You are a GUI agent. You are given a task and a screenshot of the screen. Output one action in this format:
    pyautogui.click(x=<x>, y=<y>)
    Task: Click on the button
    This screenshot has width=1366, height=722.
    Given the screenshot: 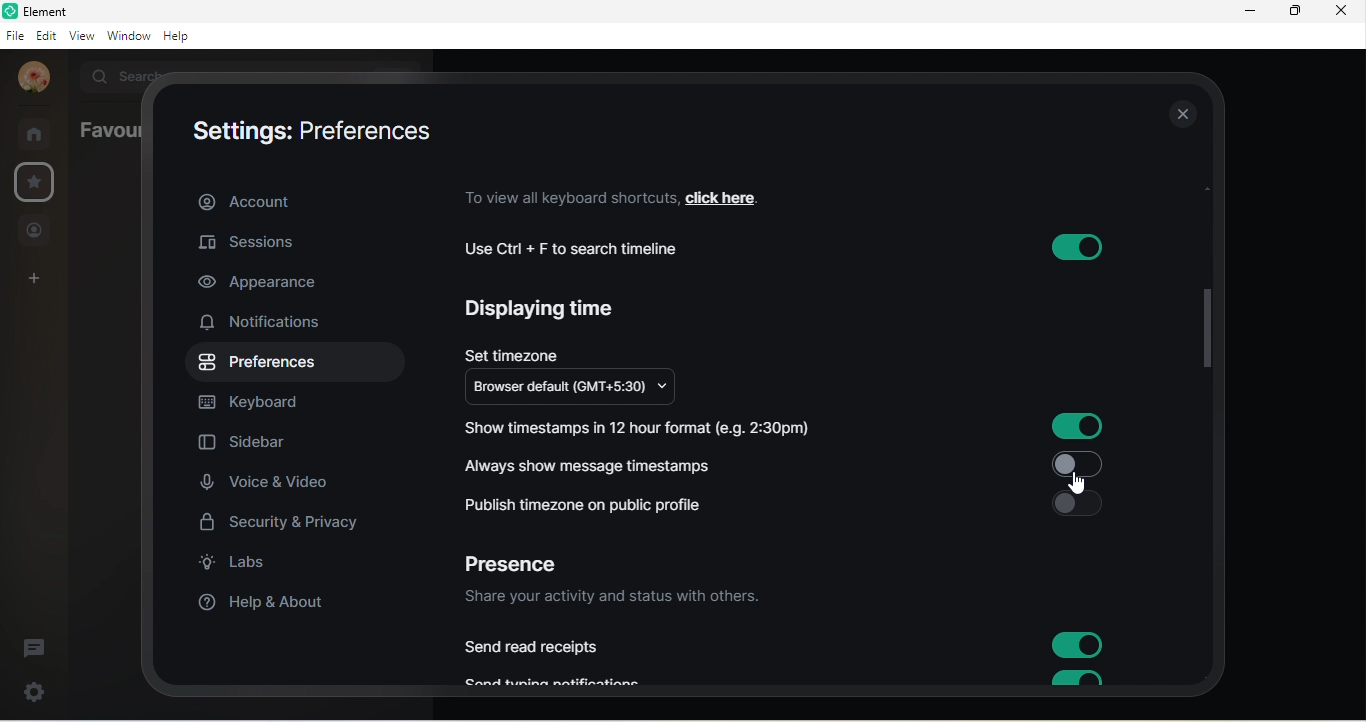 What is the action you would take?
    pyautogui.click(x=1076, y=465)
    